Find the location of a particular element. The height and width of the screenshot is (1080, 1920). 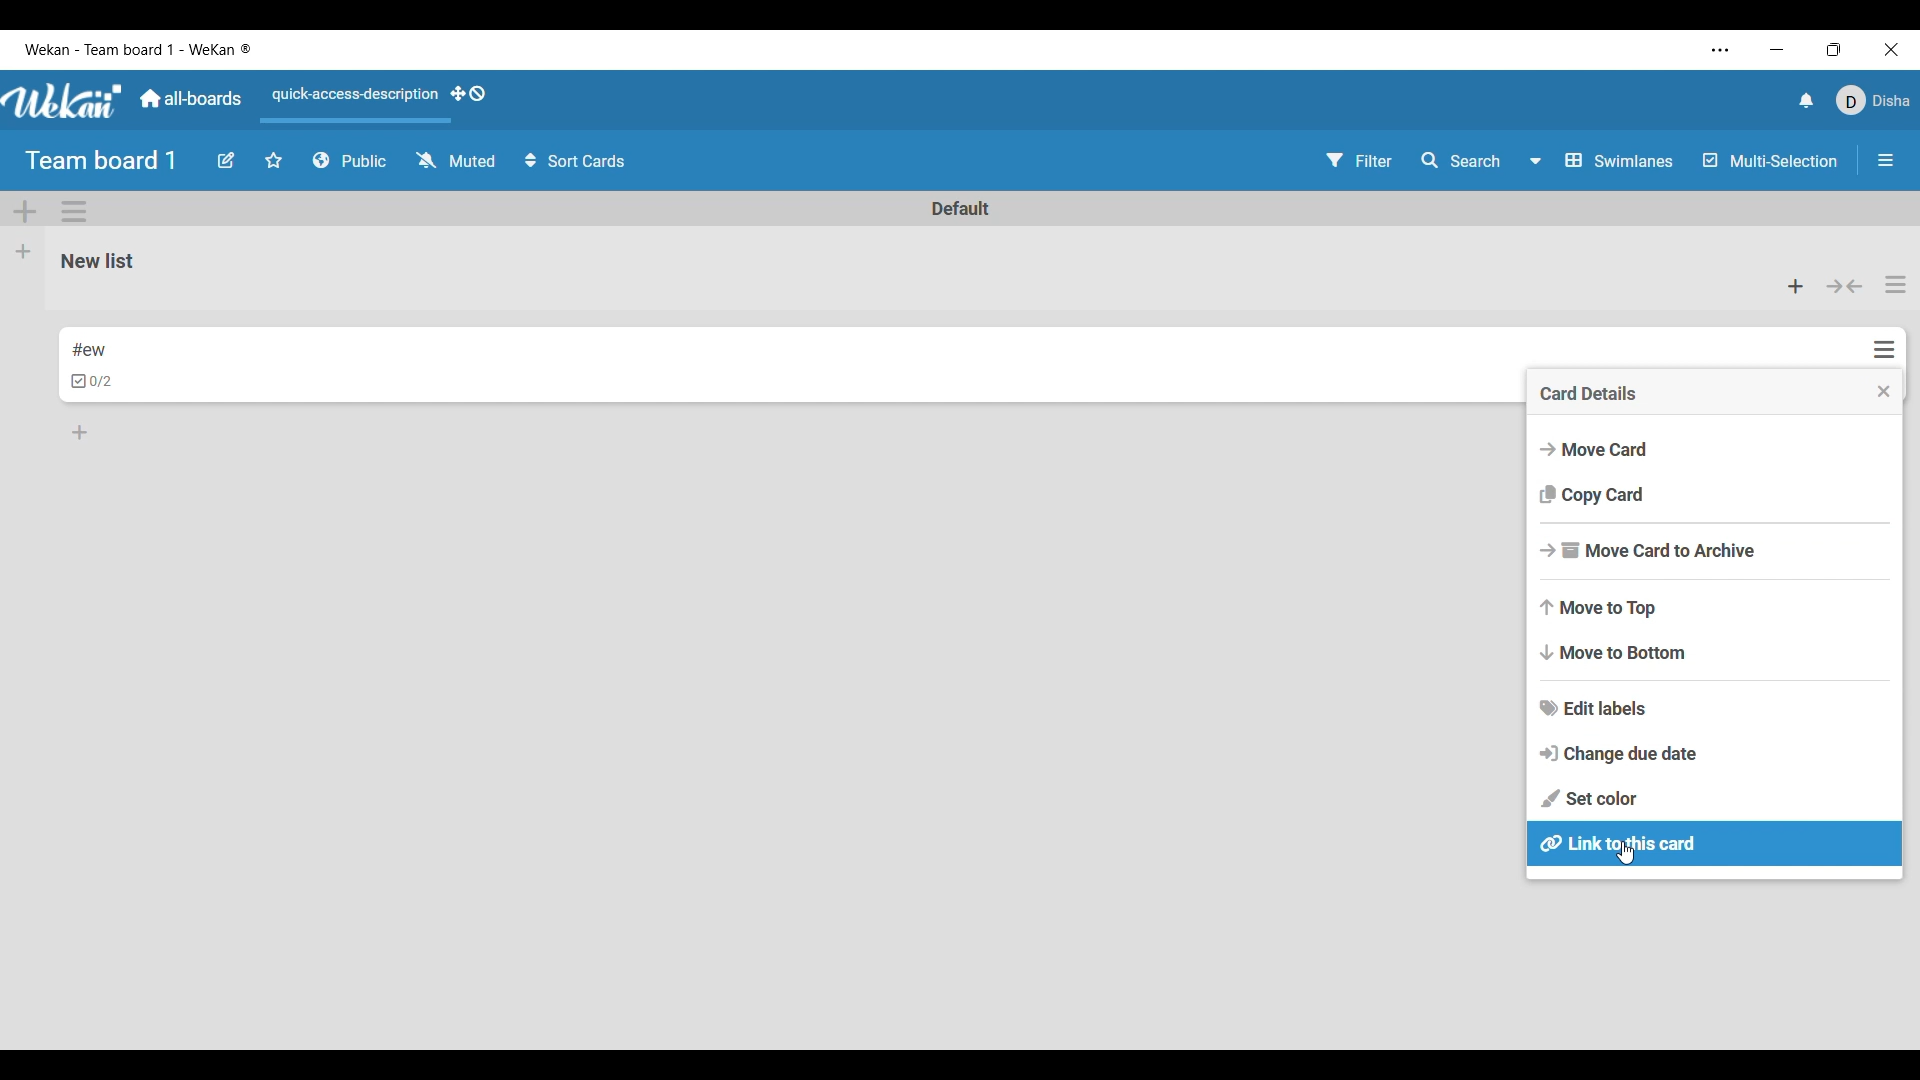

Minimize is located at coordinates (1777, 49).